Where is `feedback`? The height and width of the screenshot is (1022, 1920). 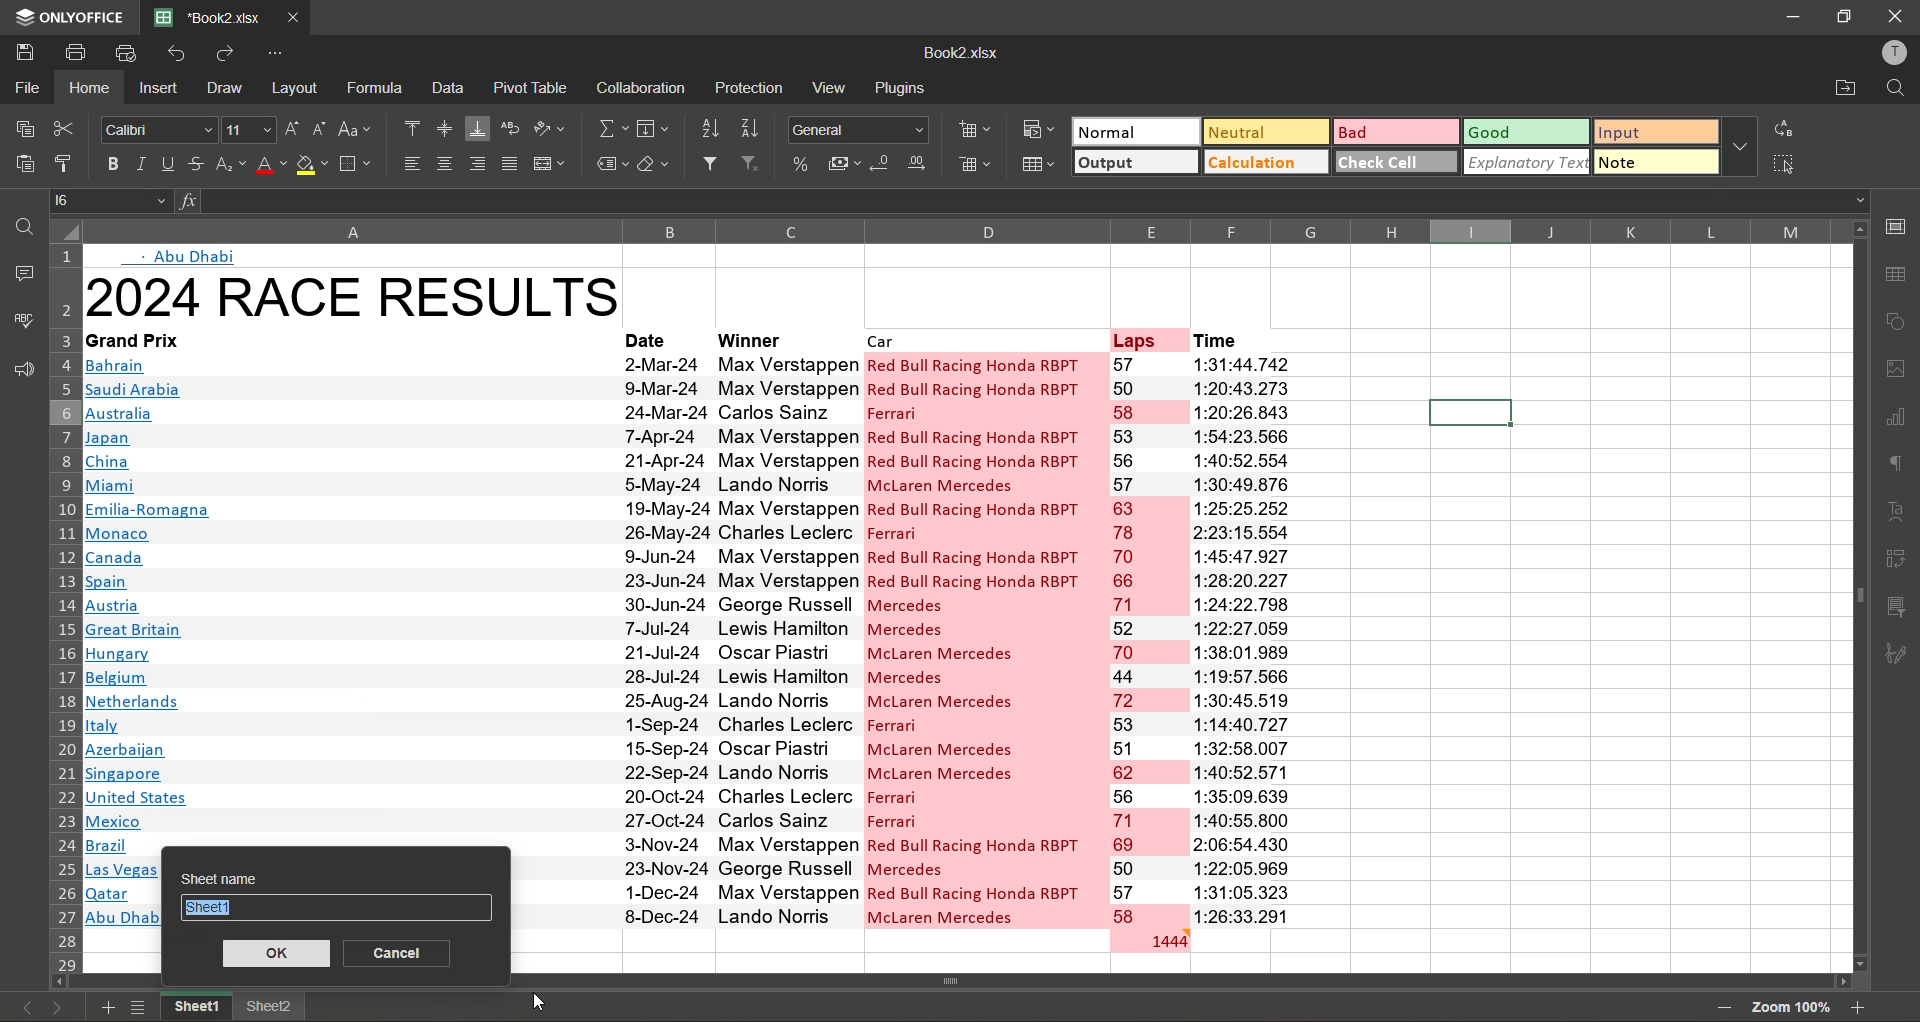 feedback is located at coordinates (20, 375).